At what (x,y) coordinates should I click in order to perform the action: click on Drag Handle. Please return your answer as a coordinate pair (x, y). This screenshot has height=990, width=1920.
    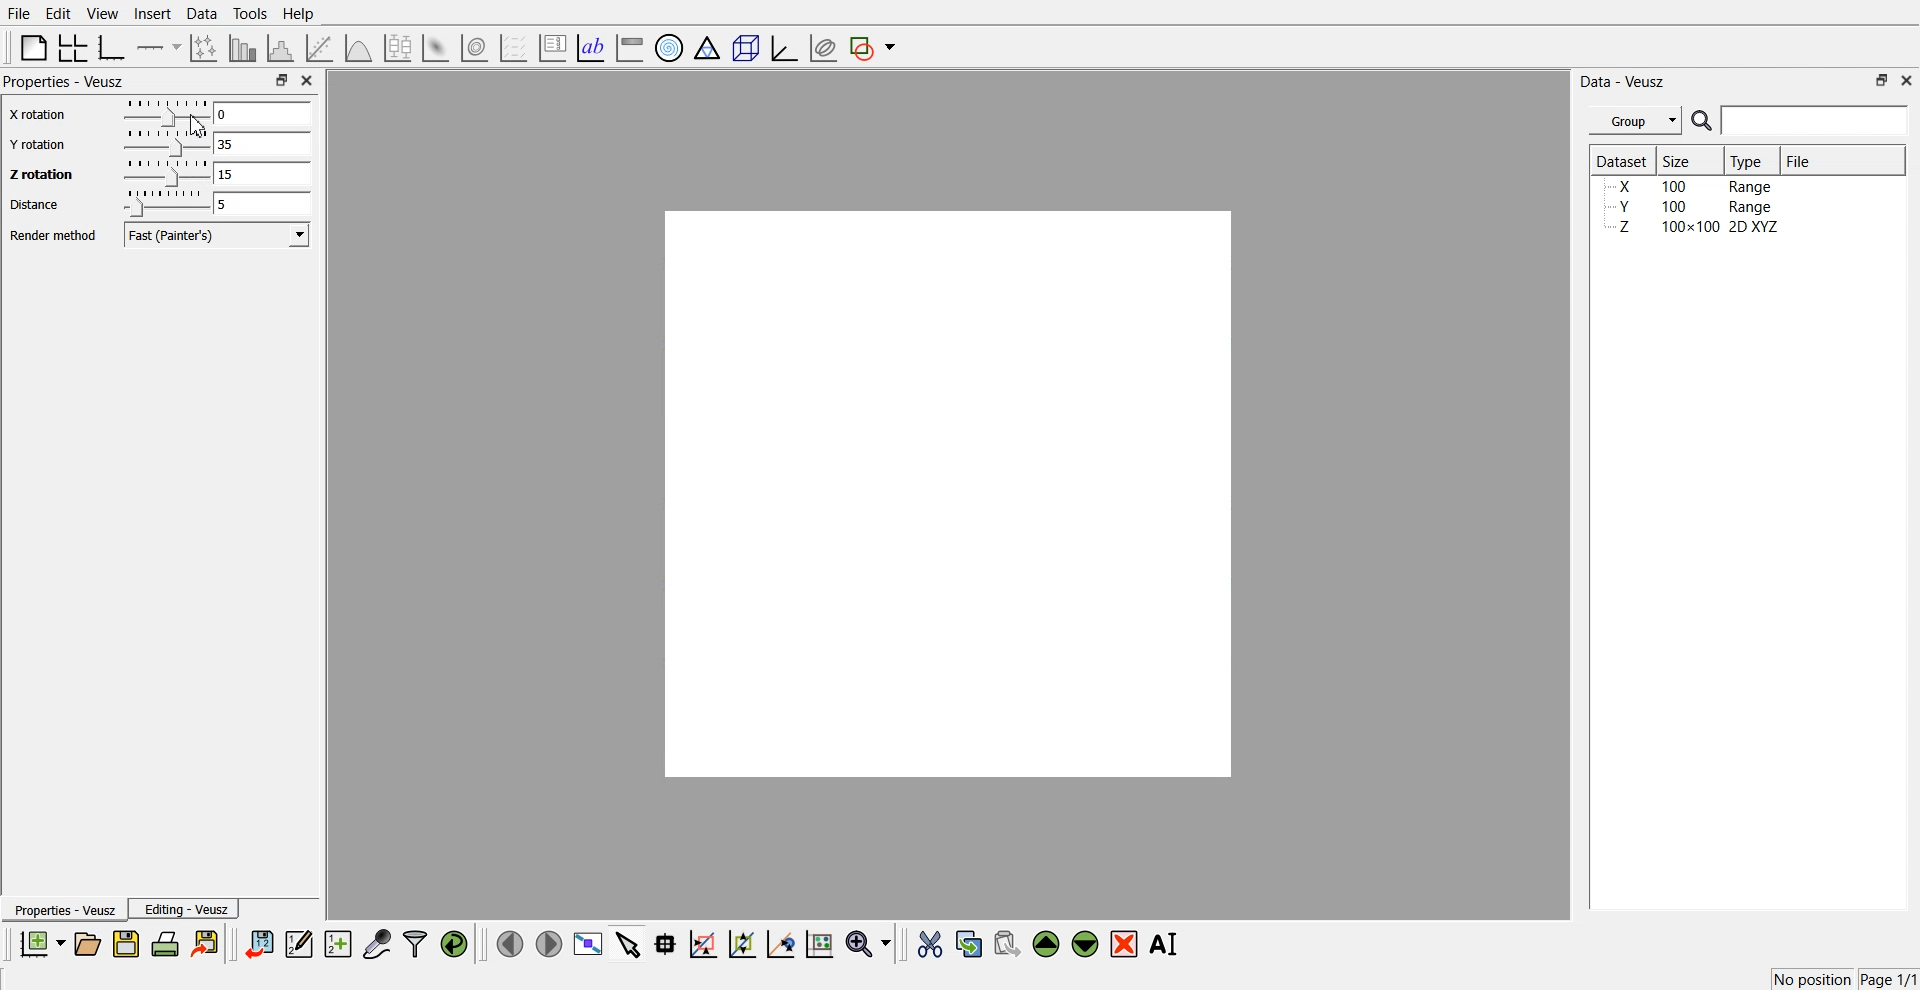
    Looking at the image, I should click on (164, 203).